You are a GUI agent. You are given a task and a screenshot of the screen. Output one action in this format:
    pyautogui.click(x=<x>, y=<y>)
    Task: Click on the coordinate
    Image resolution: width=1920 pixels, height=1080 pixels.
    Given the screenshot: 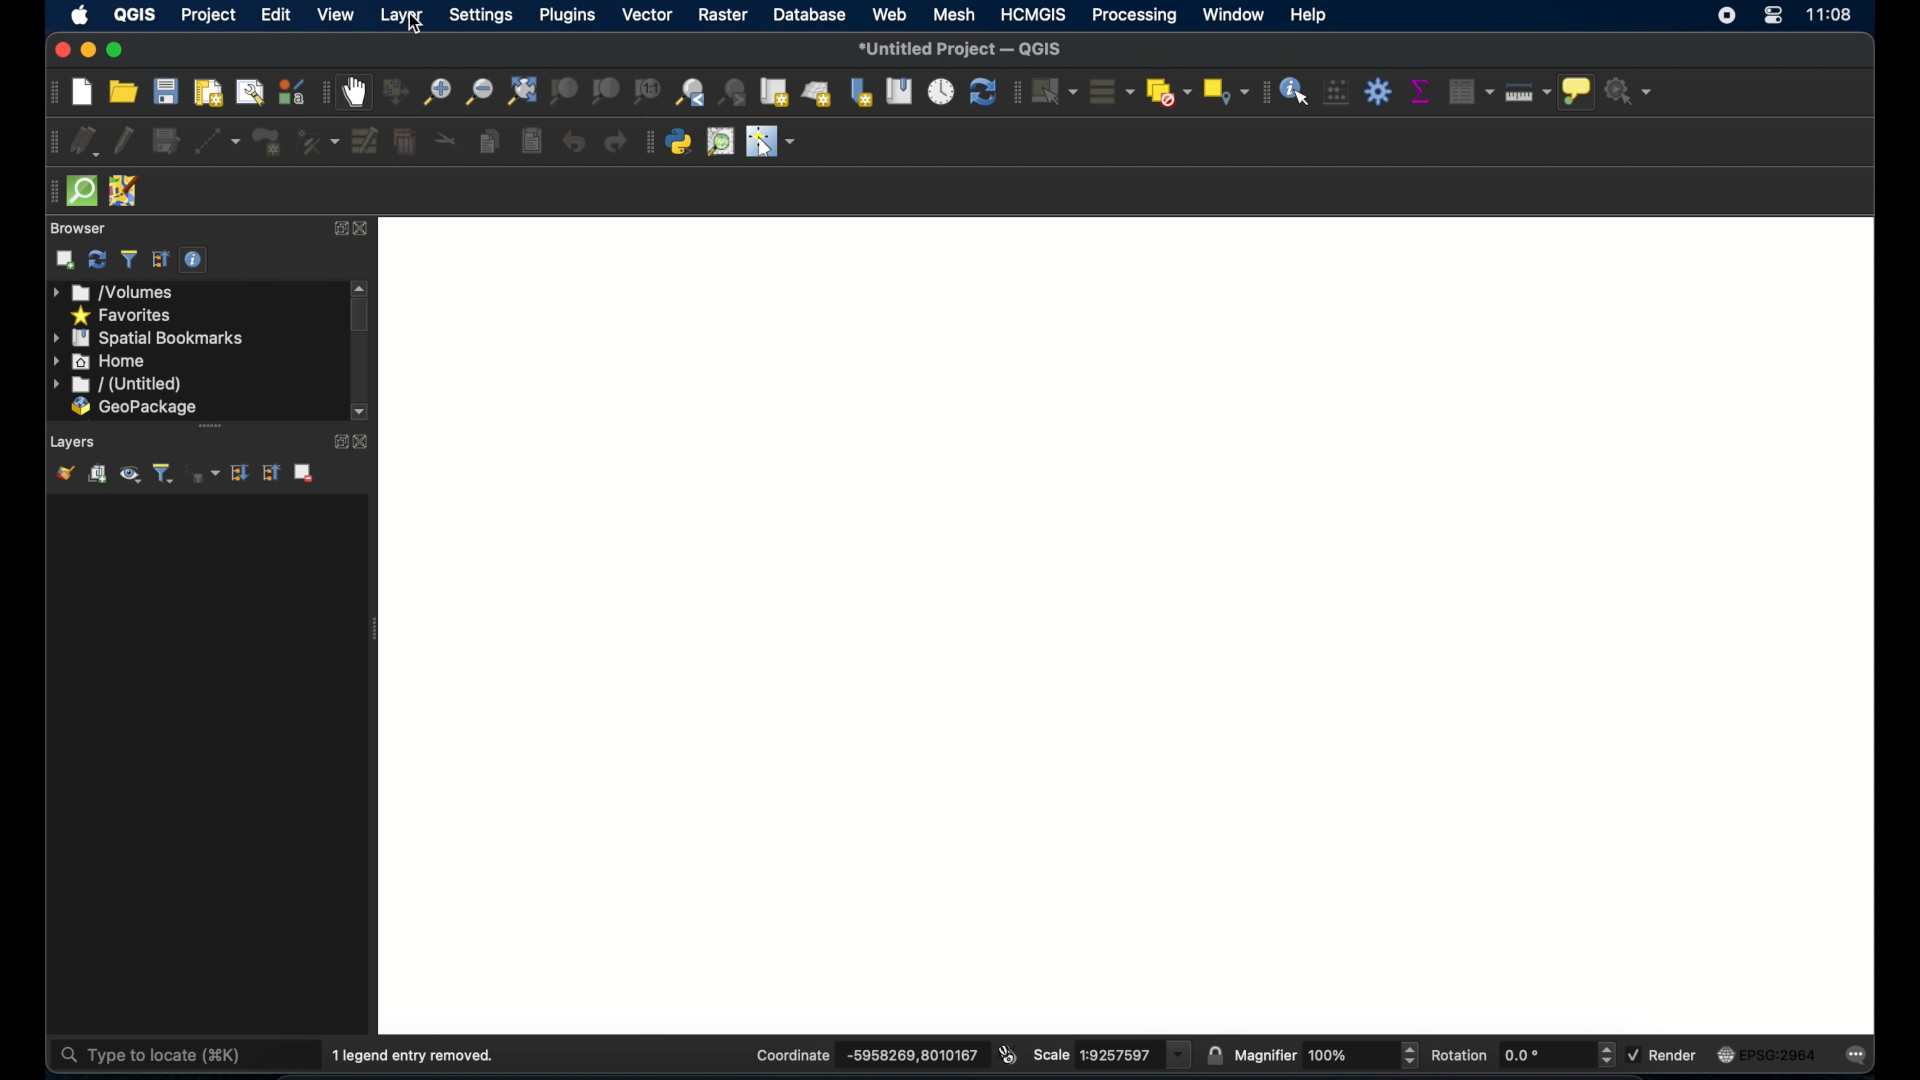 What is the action you would take?
    pyautogui.click(x=908, y=1055)
    